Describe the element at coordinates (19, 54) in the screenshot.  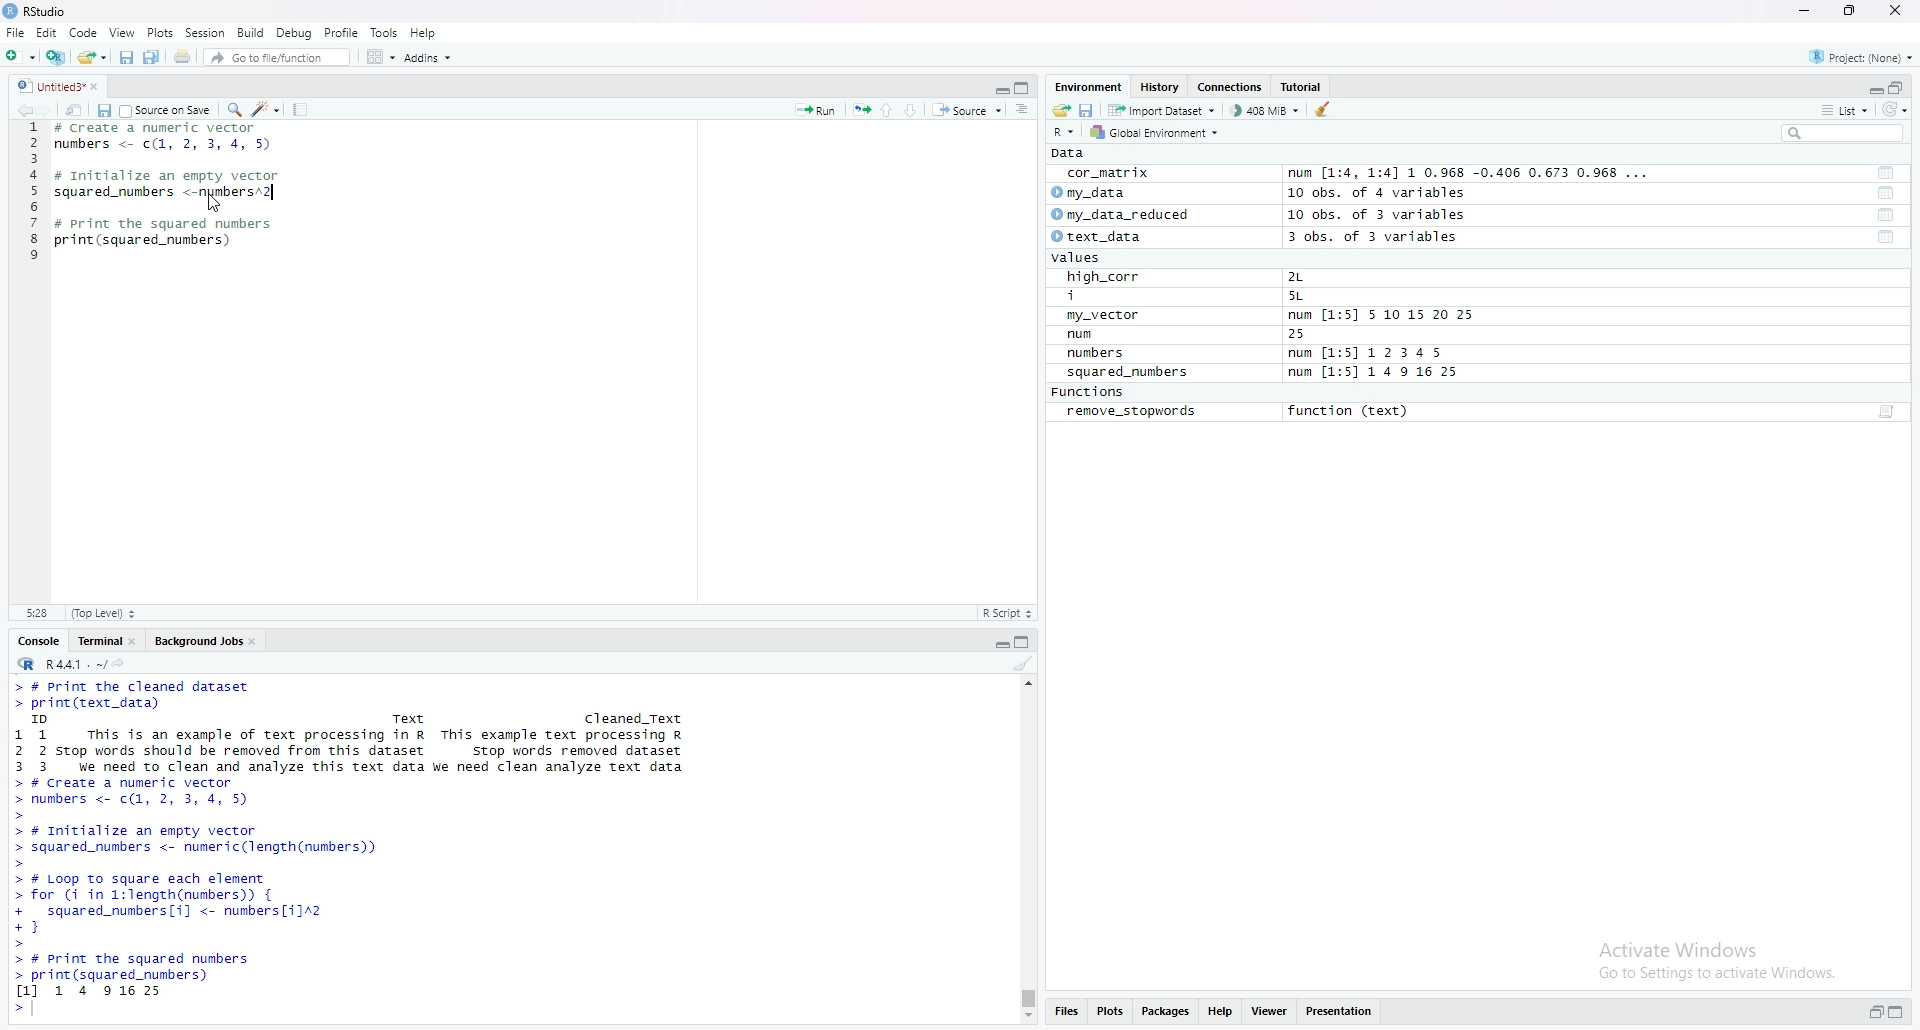
I see `New File` at that location.